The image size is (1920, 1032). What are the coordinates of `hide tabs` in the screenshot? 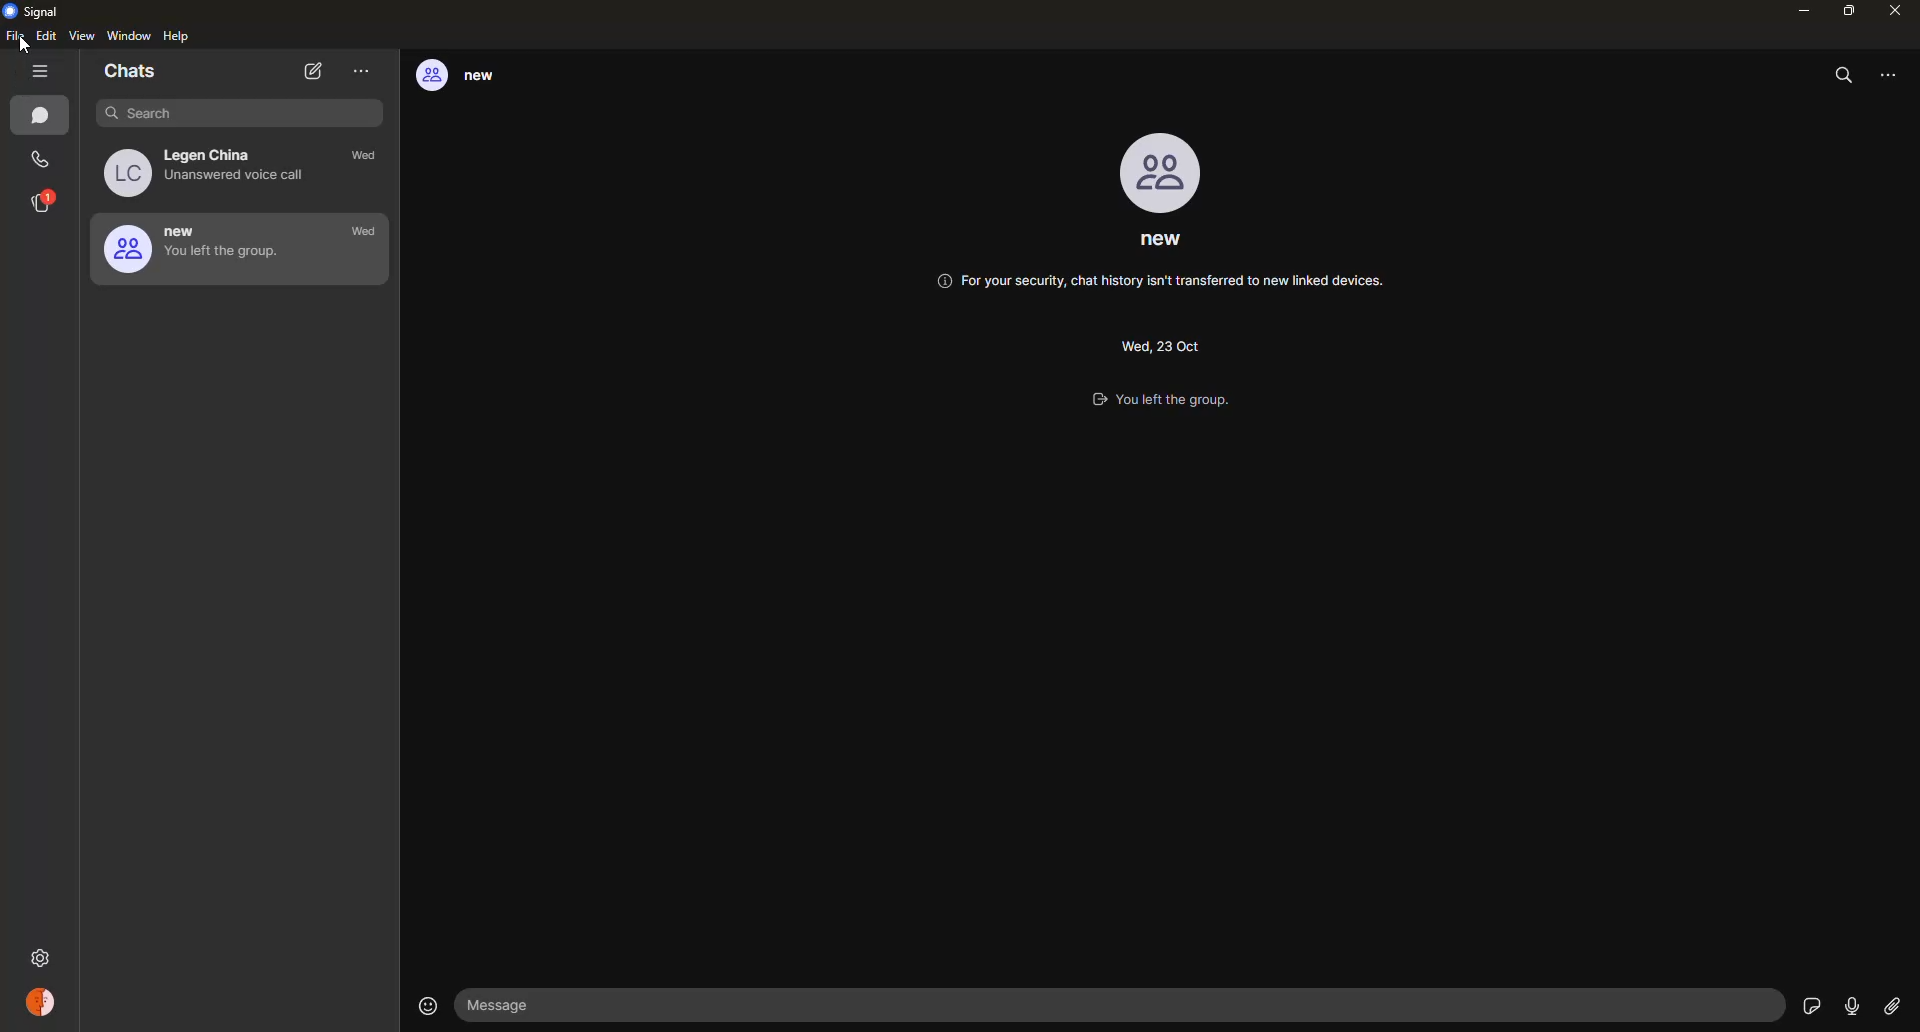 It's located at (44, 72).